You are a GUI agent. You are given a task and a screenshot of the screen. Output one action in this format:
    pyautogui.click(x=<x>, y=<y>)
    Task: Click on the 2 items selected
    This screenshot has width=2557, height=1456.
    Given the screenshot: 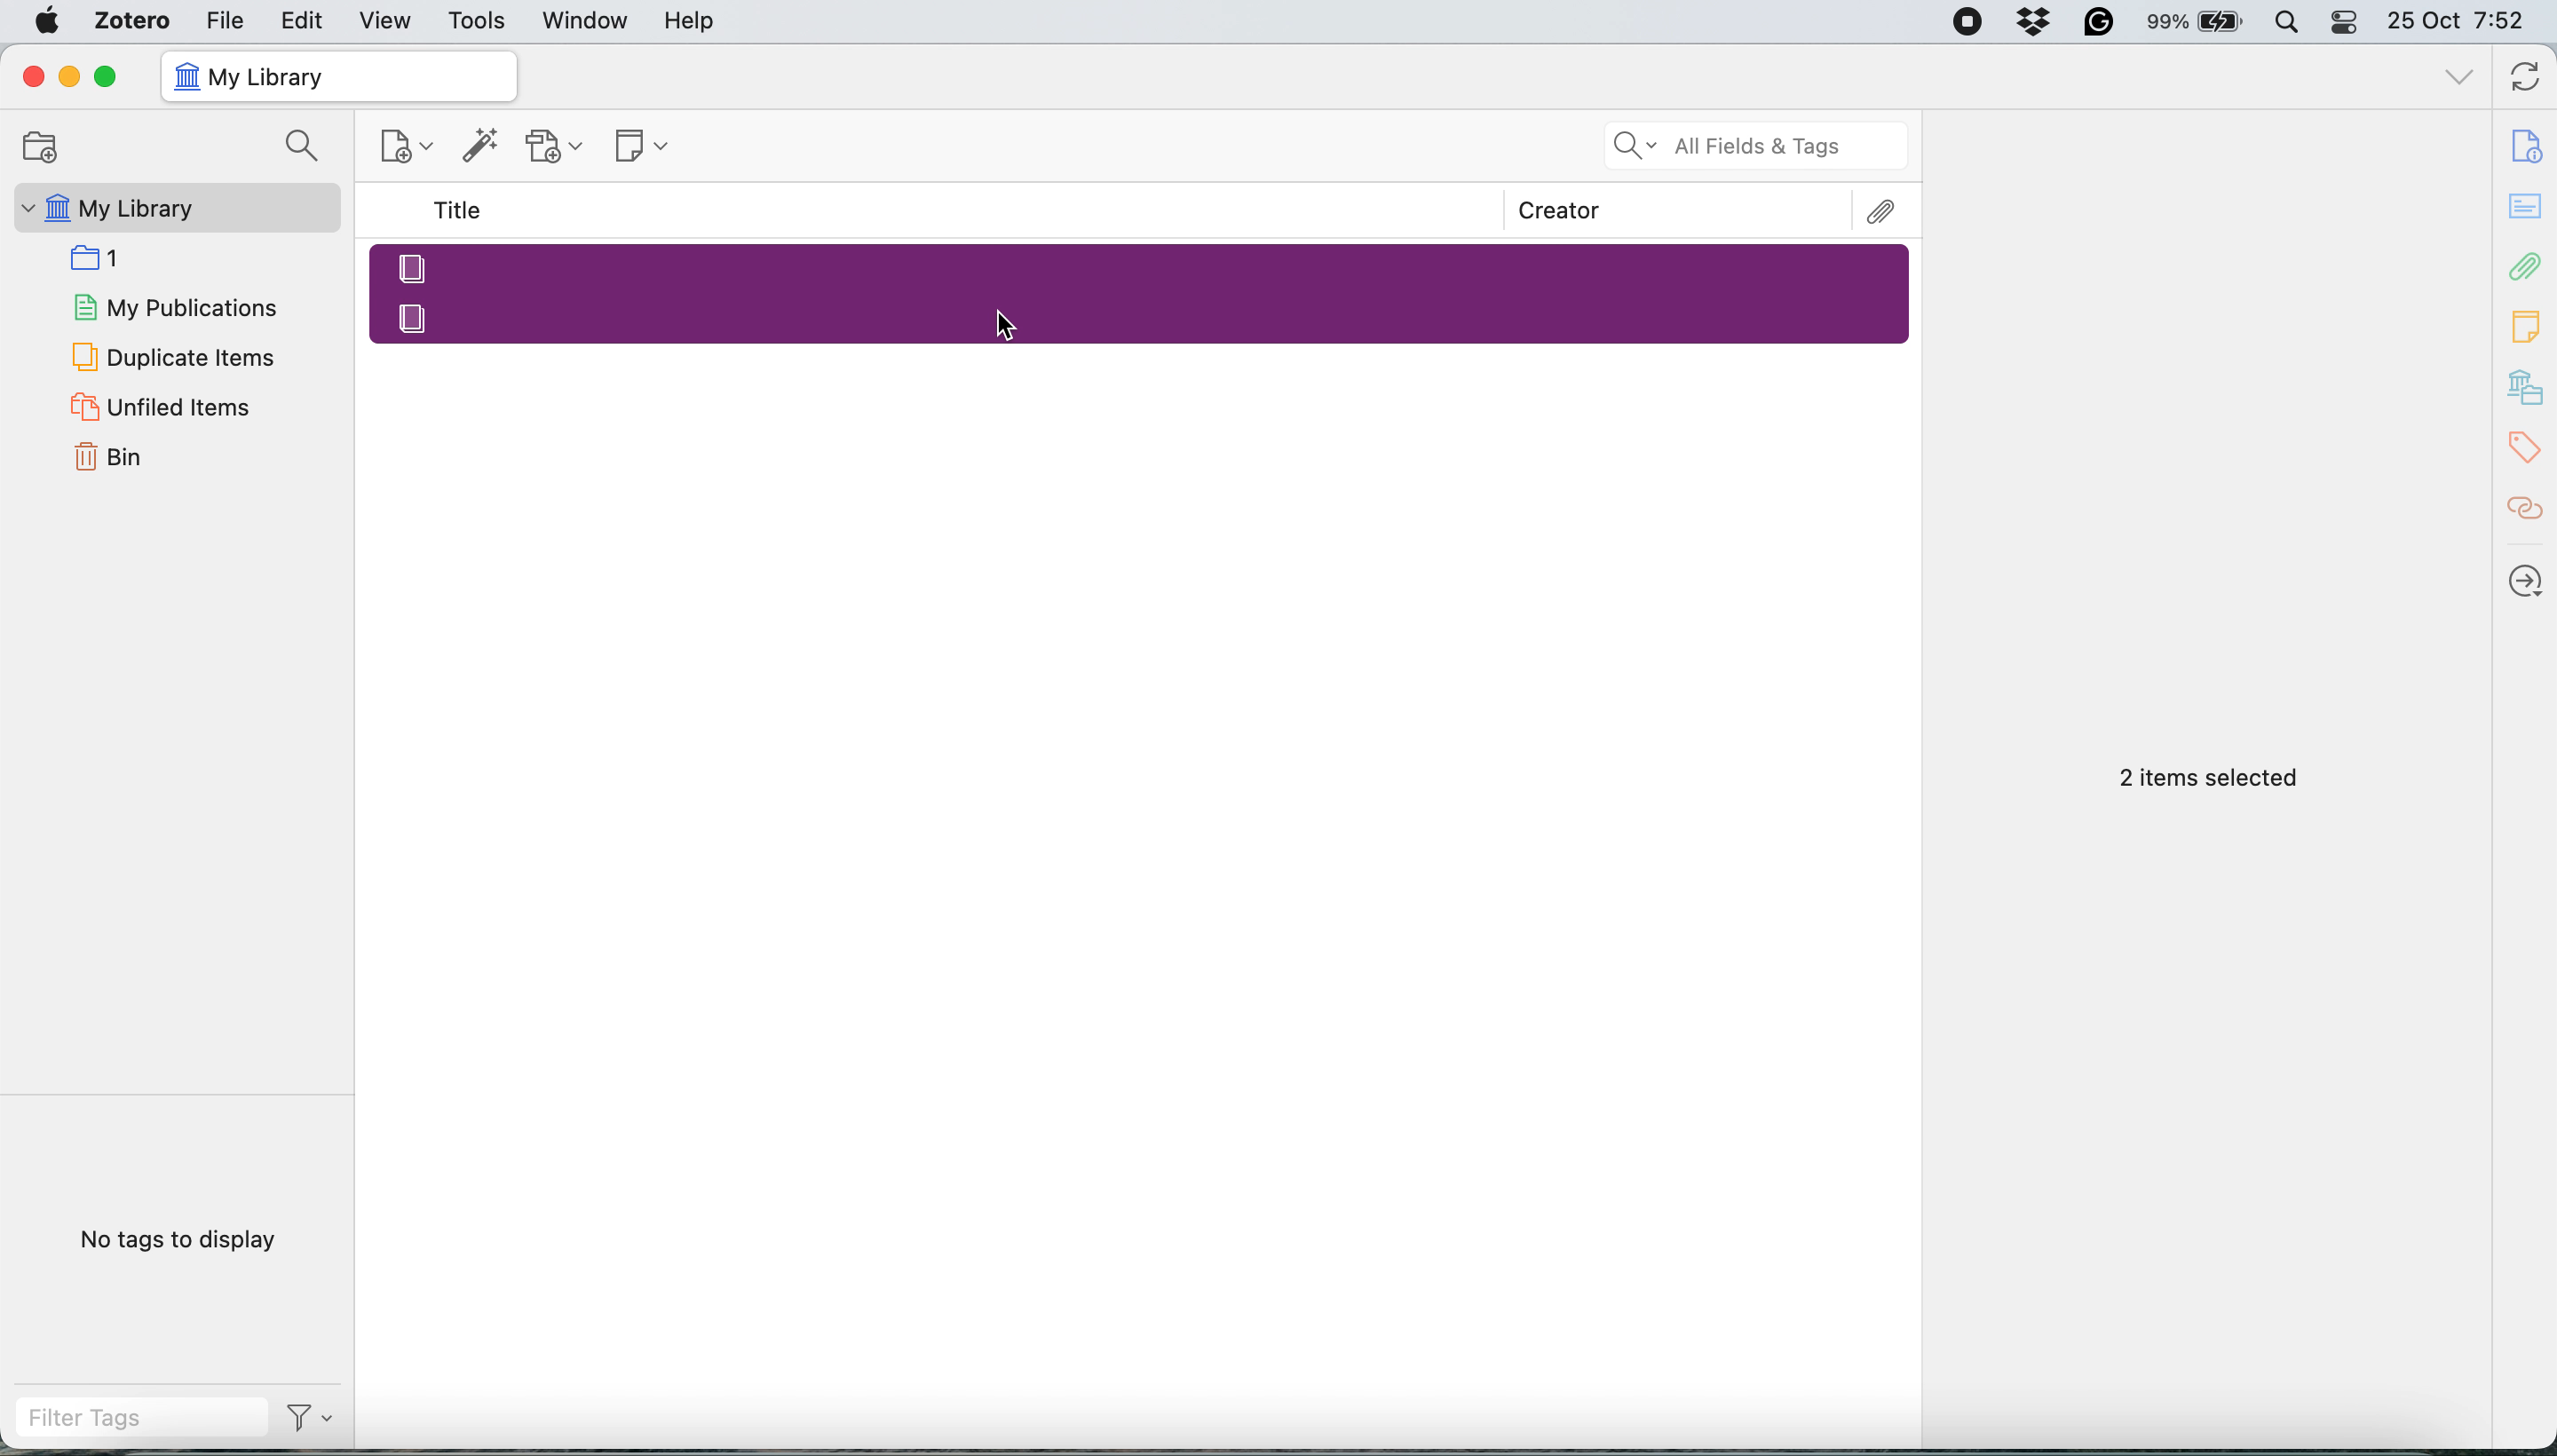 What is the action you would take?
    pyautogui.click(x=2210, y=779)
    